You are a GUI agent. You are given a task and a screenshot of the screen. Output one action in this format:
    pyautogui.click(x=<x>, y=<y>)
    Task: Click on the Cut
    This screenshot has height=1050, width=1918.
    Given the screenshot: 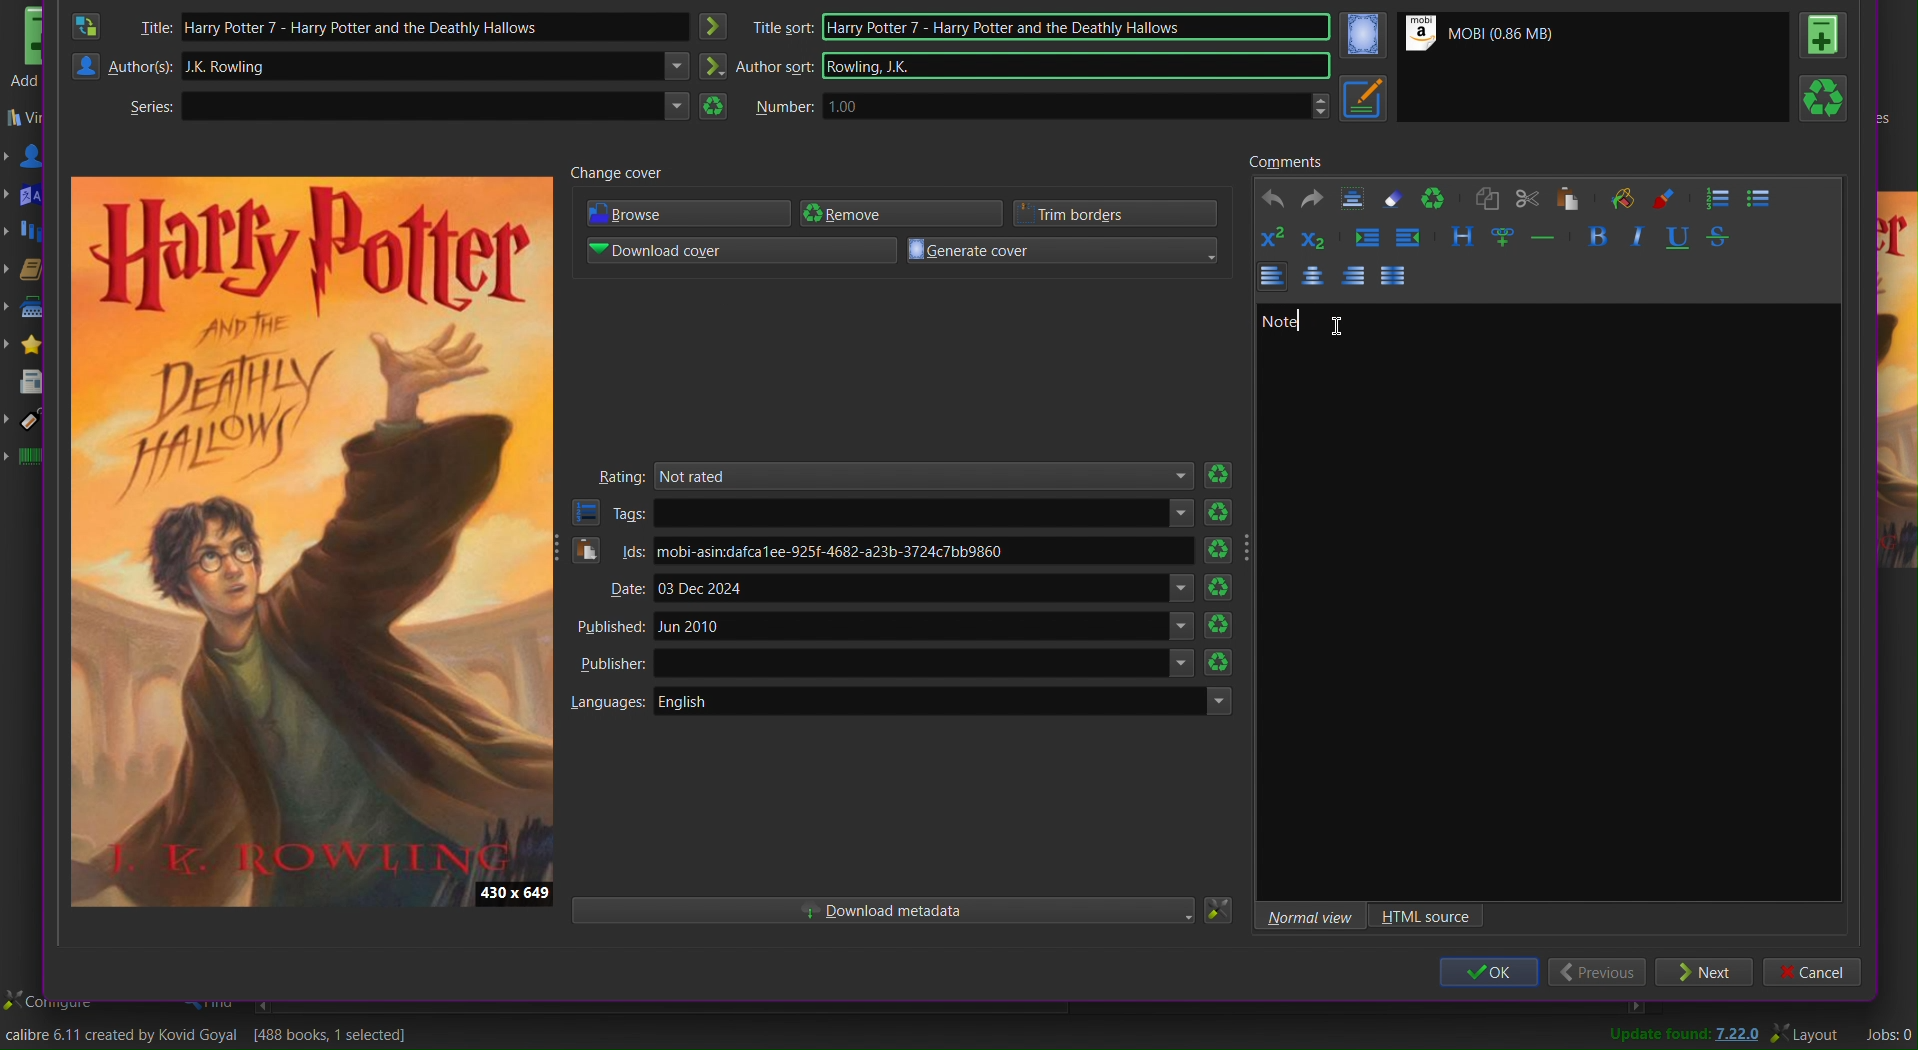 What is the action you would take?
    pyautogui.click(x=1530, y=198)
    